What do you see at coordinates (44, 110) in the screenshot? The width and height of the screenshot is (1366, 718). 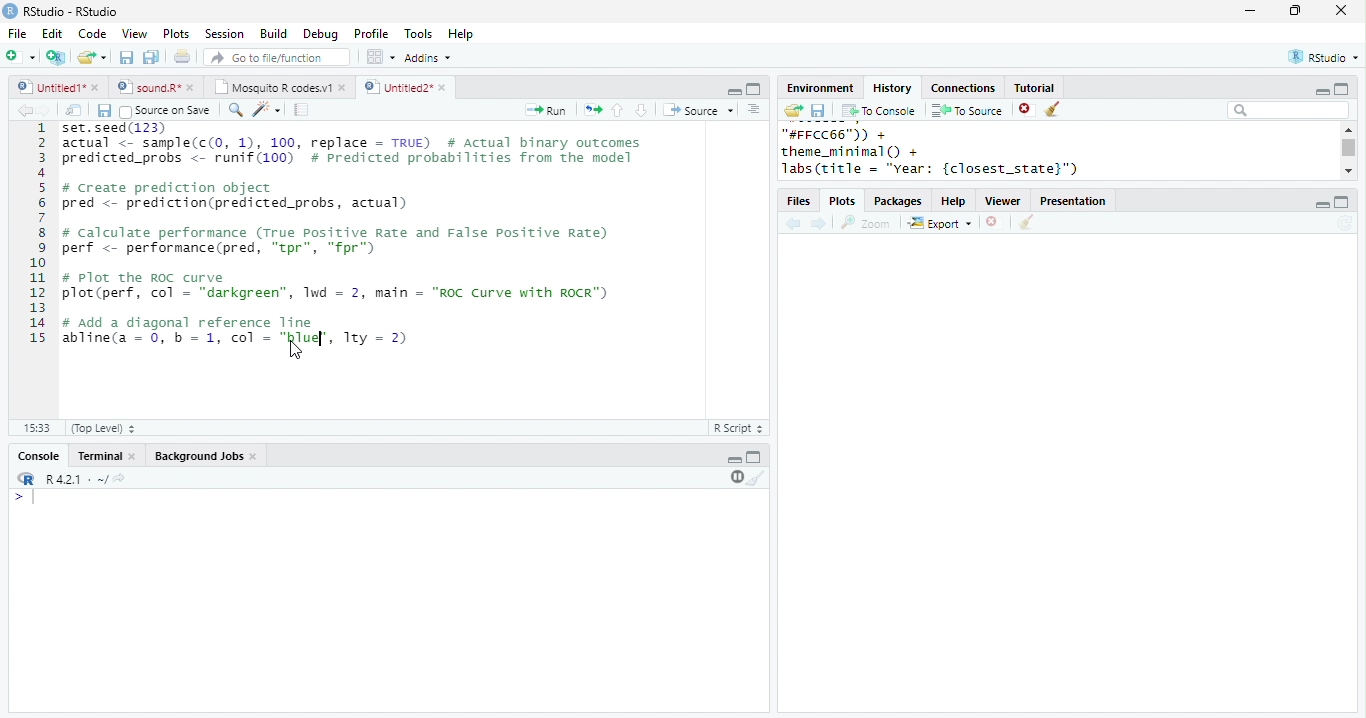 I see `forward` at bounding box center [44, 110].